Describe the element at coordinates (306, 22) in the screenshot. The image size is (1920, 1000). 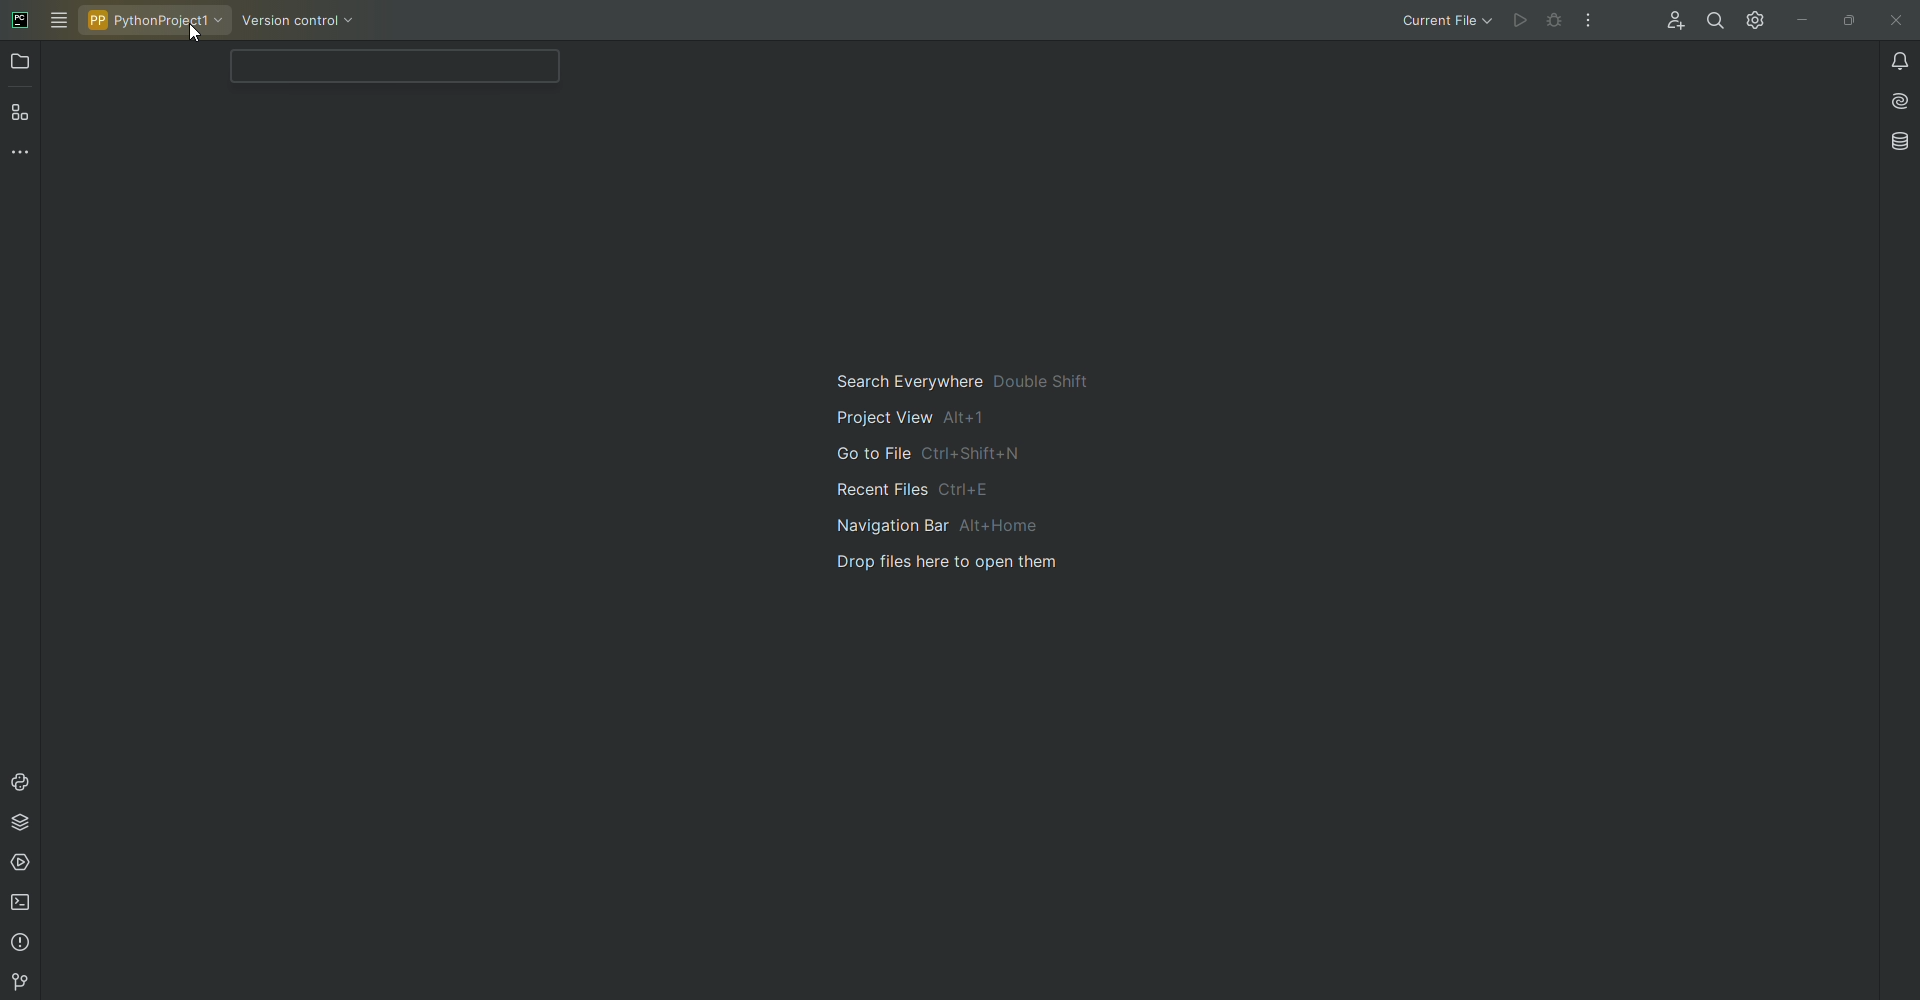
I see `Version Control` at that location.